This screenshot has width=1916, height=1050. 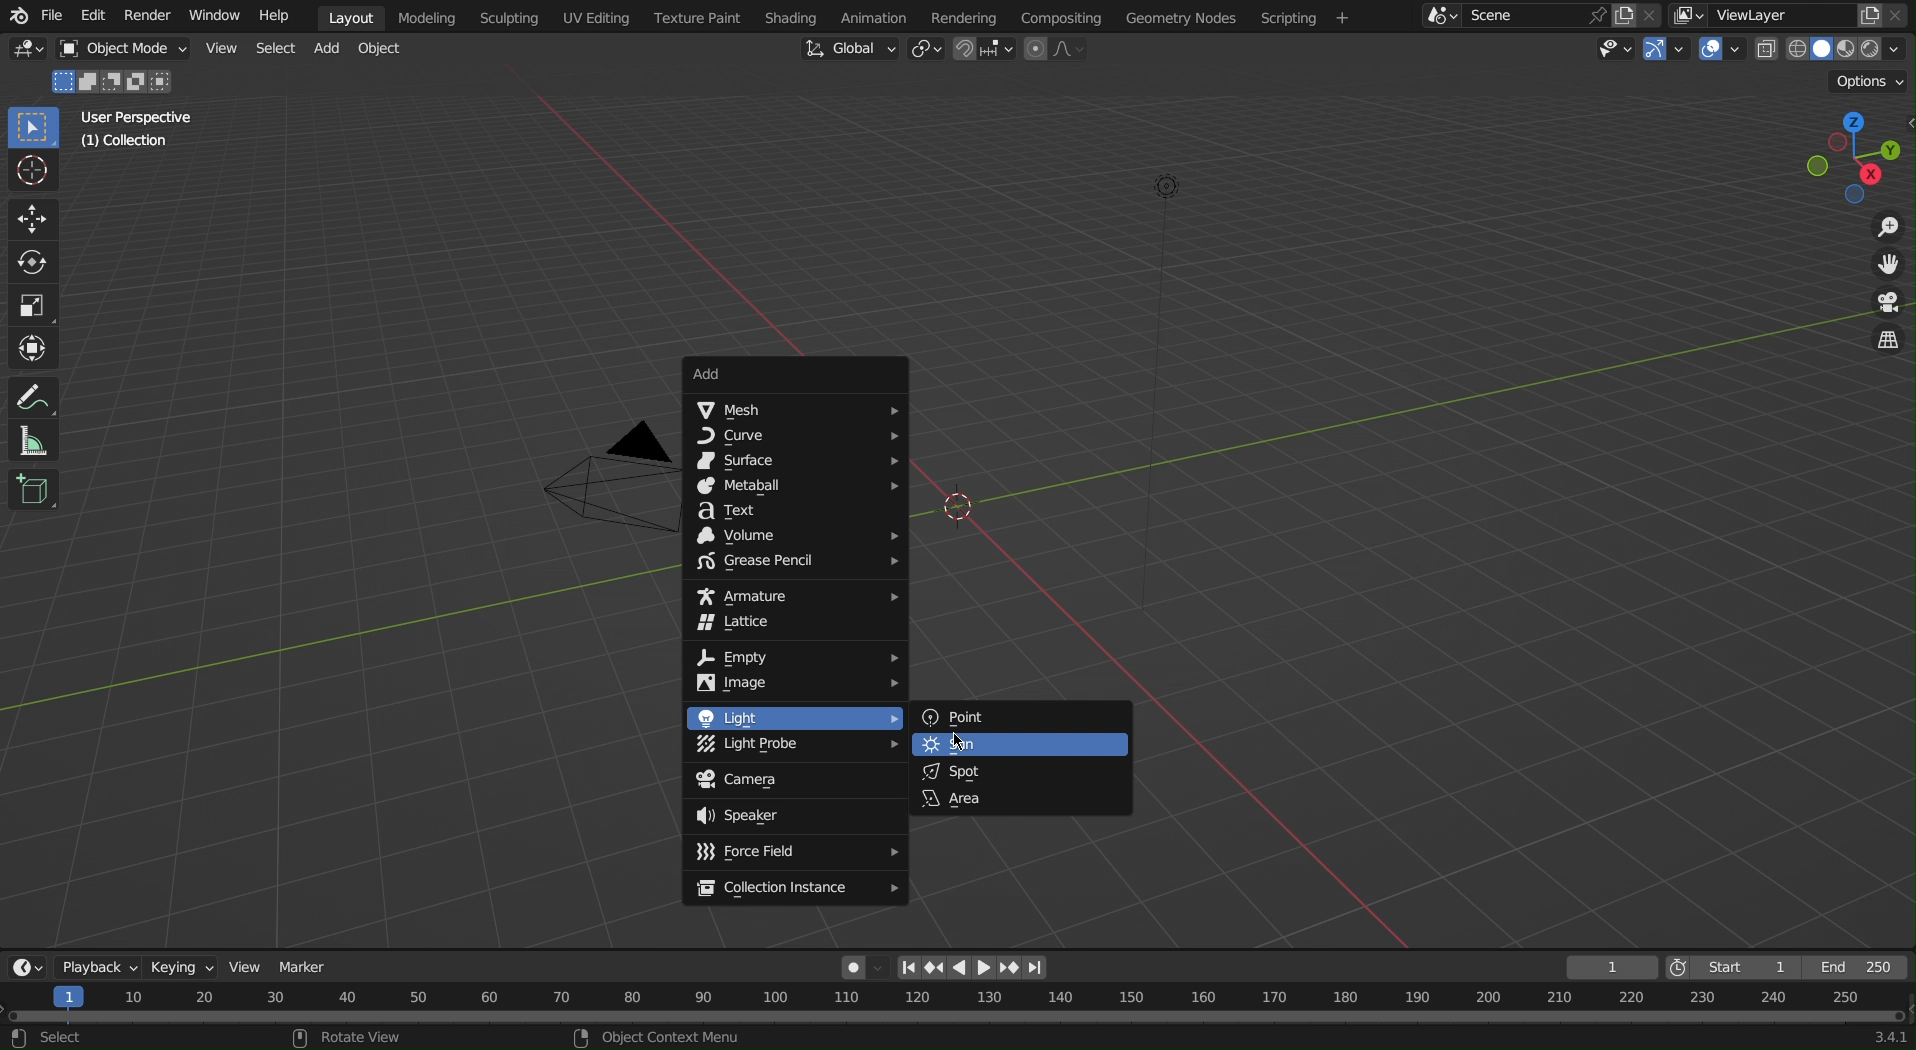 I want to click on Proportional Editing, so click(x=1062, y=50).